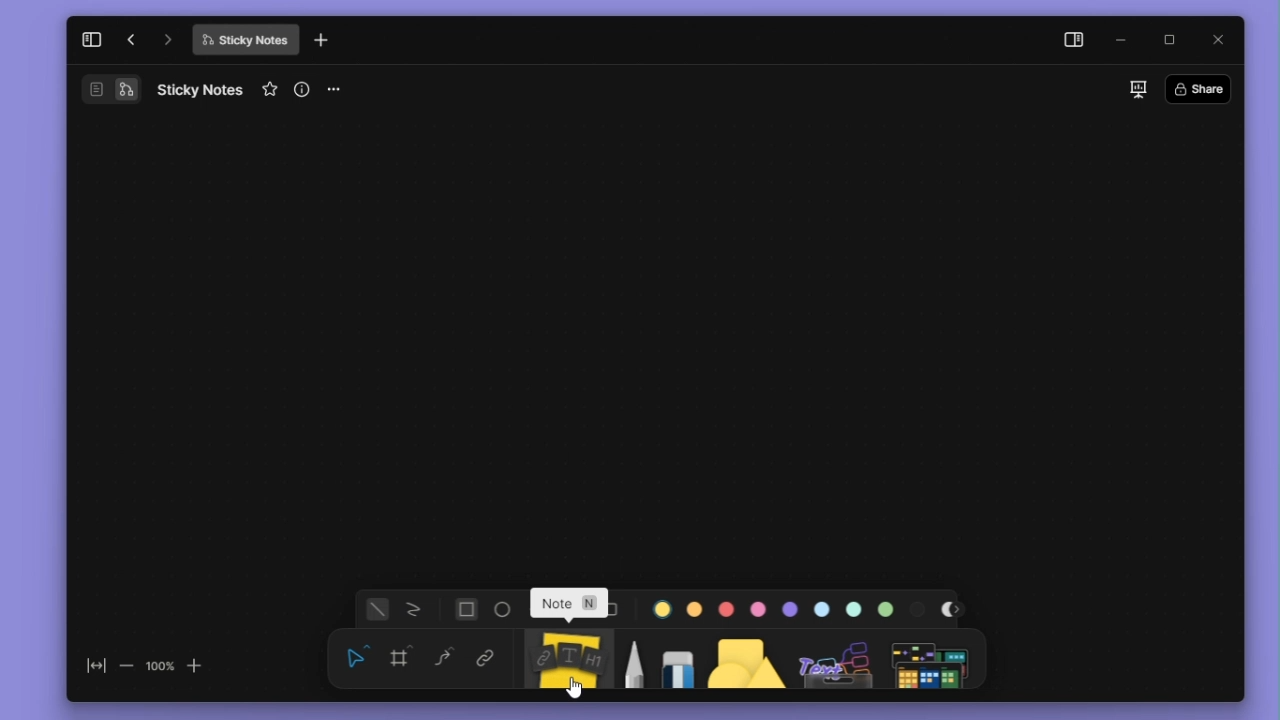 The width and height of the screenshot is (1280, 720). What do you see at coordinates (91, 47) in the screenshot?
I see `collapse sidebar` at bounding box center [91, 47].